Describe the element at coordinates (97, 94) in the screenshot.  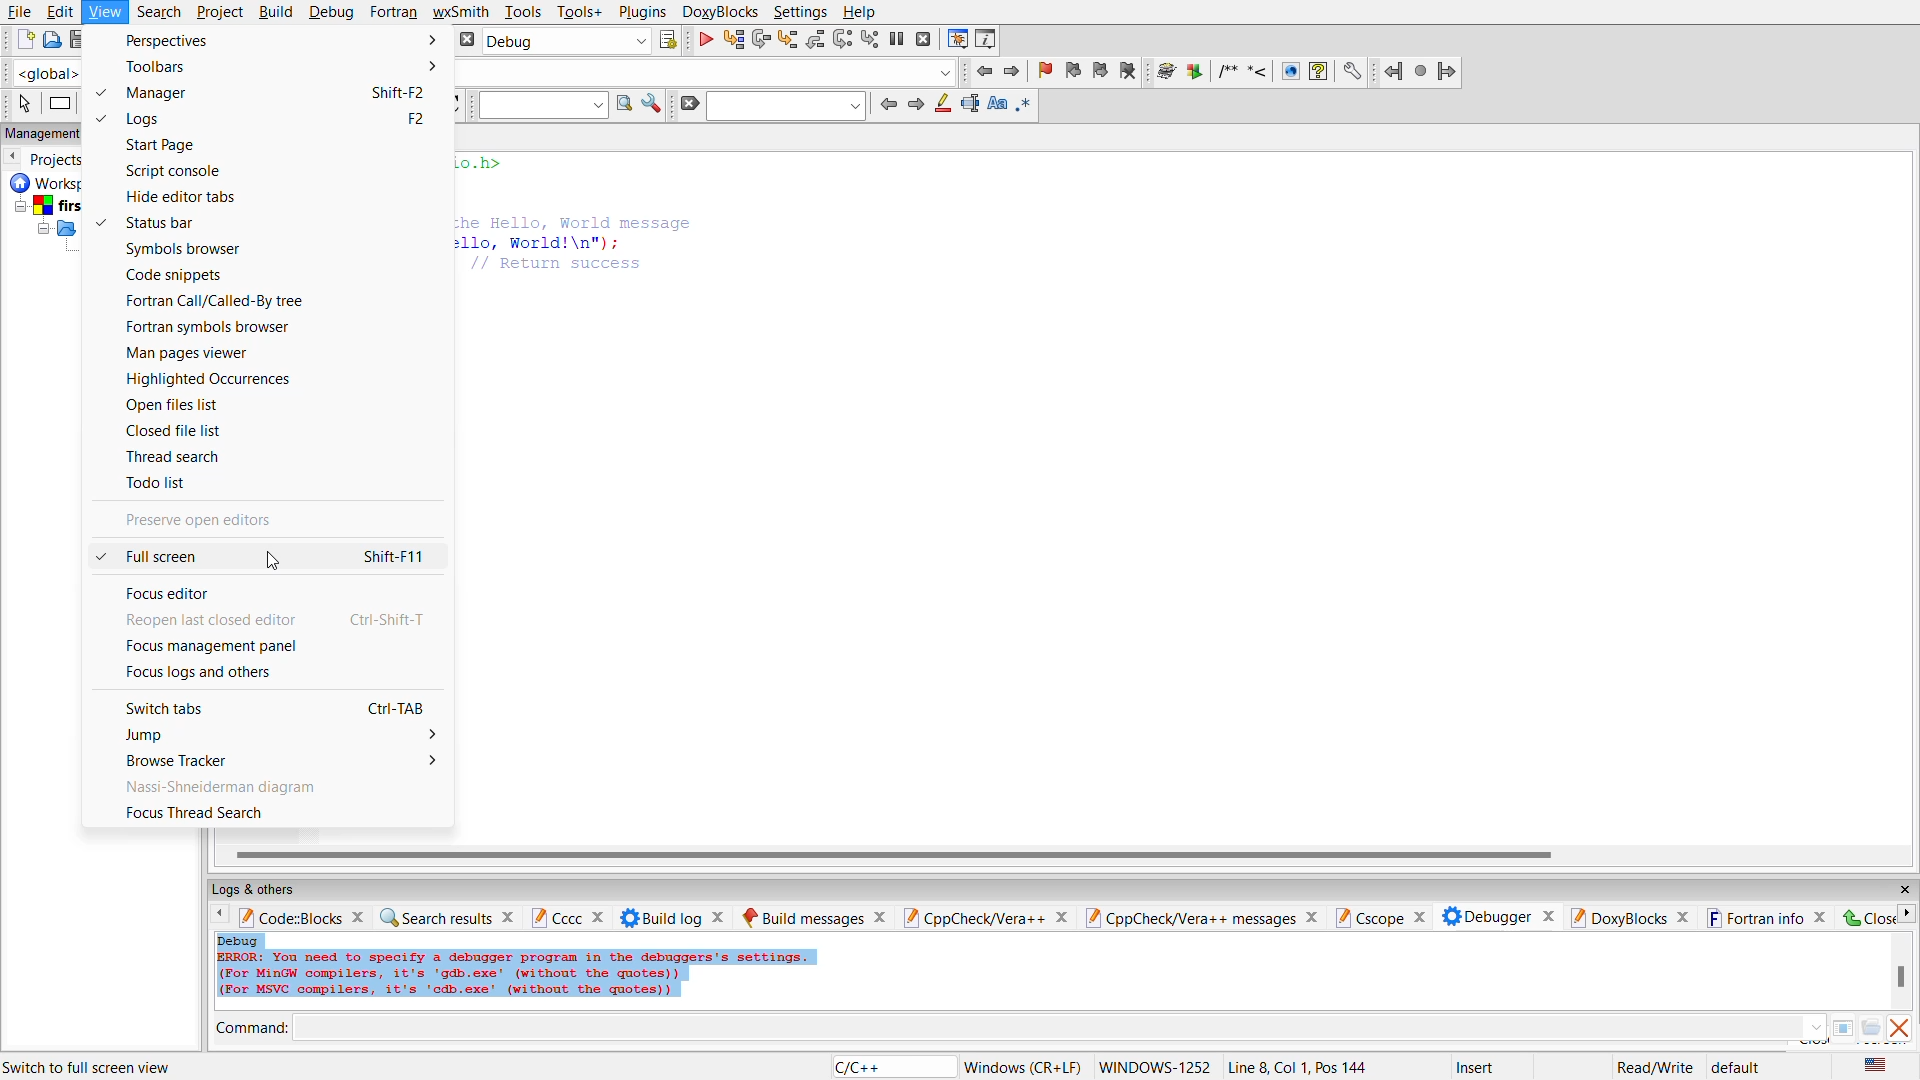
I see `check` at that location.